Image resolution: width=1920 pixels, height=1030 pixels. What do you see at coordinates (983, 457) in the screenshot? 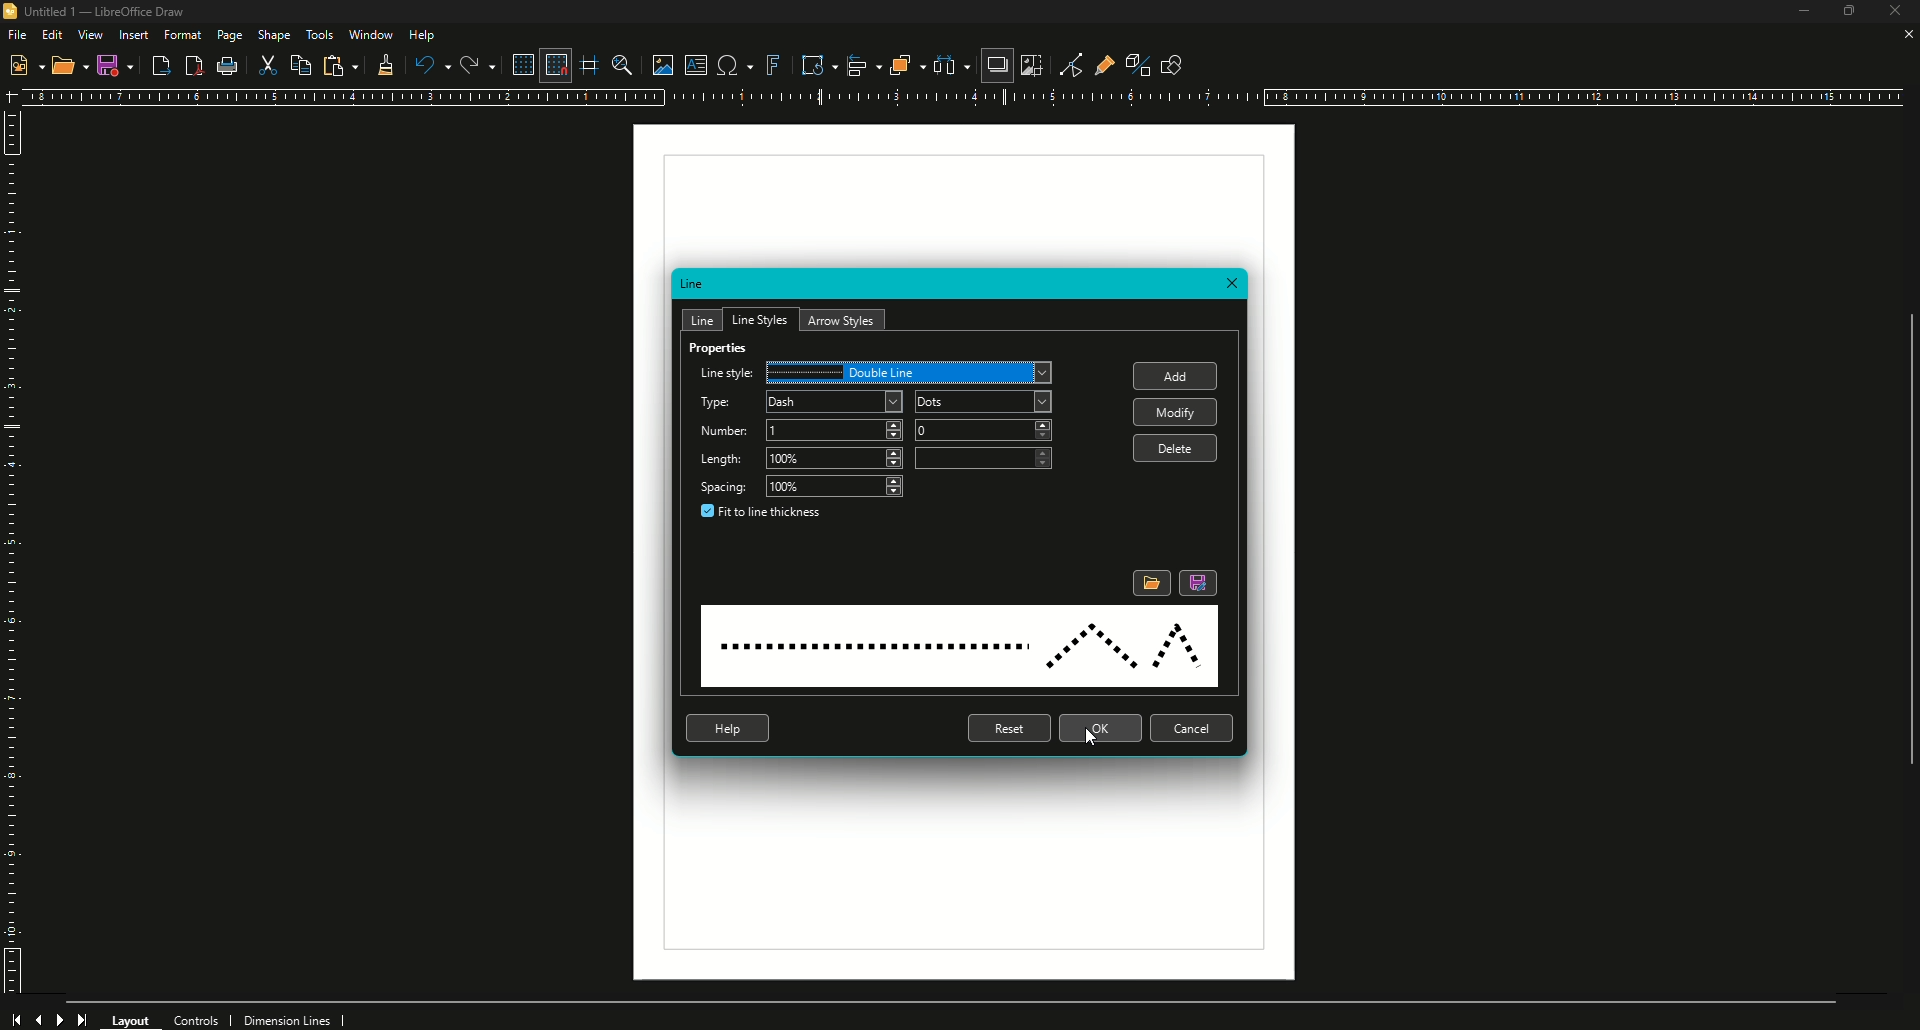
I see `100%` at bounding box center [983, 457].